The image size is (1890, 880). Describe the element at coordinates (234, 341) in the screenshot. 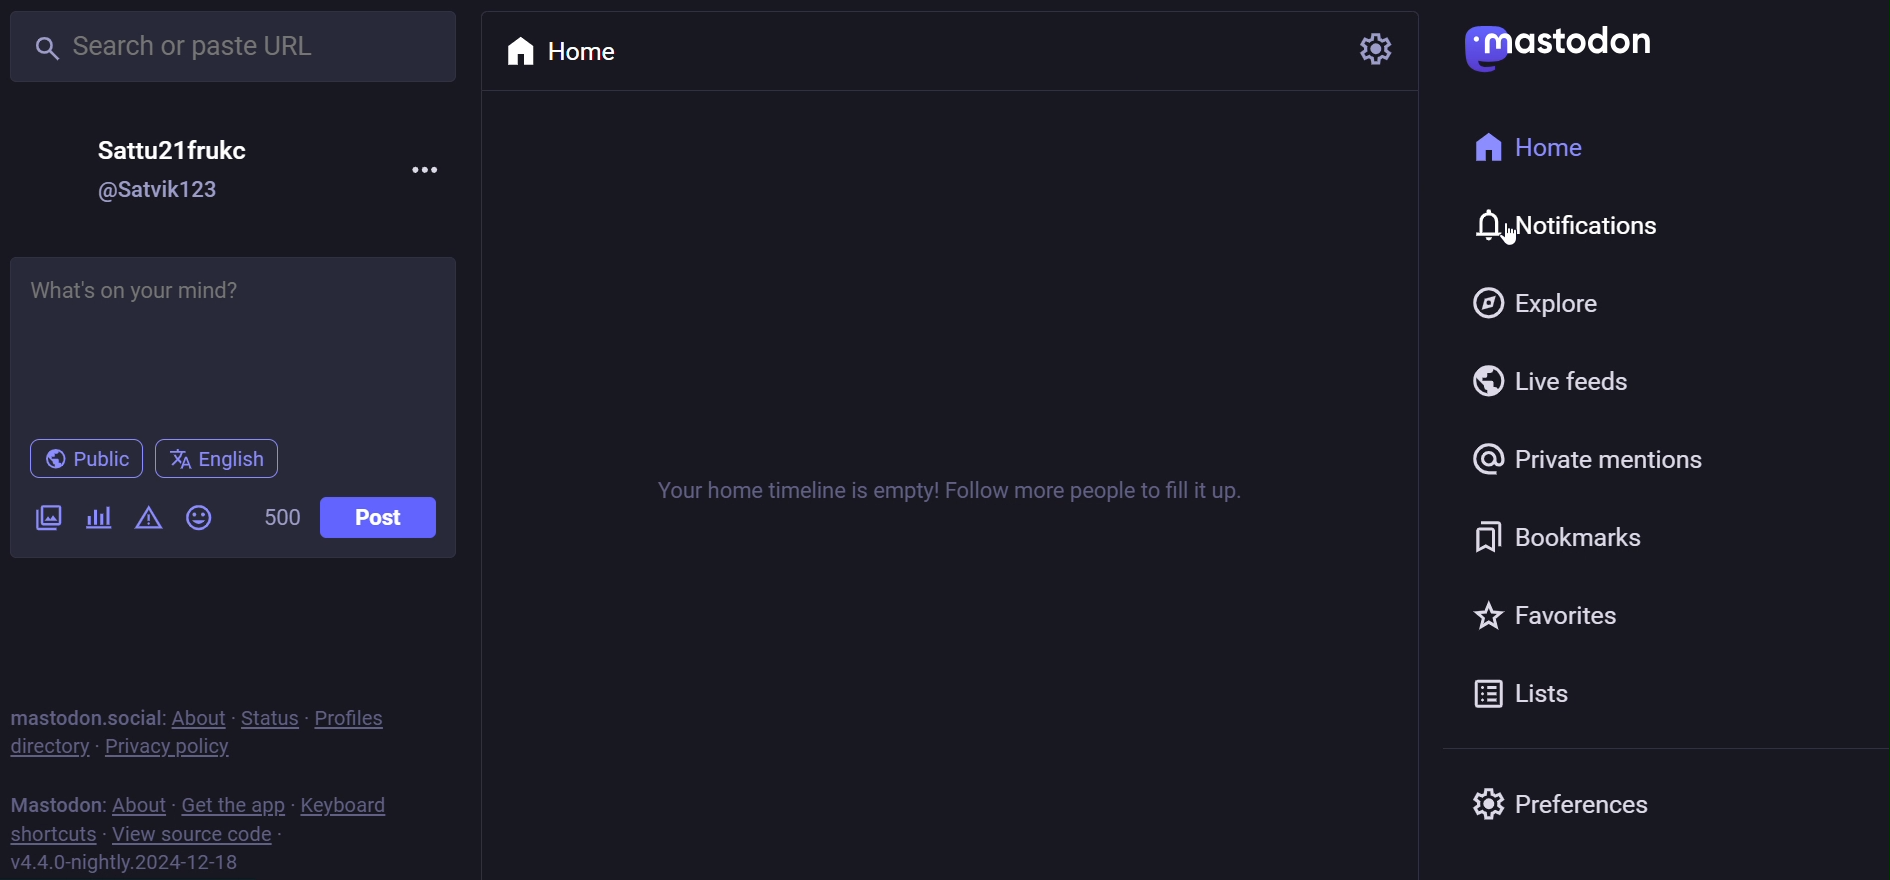

I see `What's on your mind` at that location.